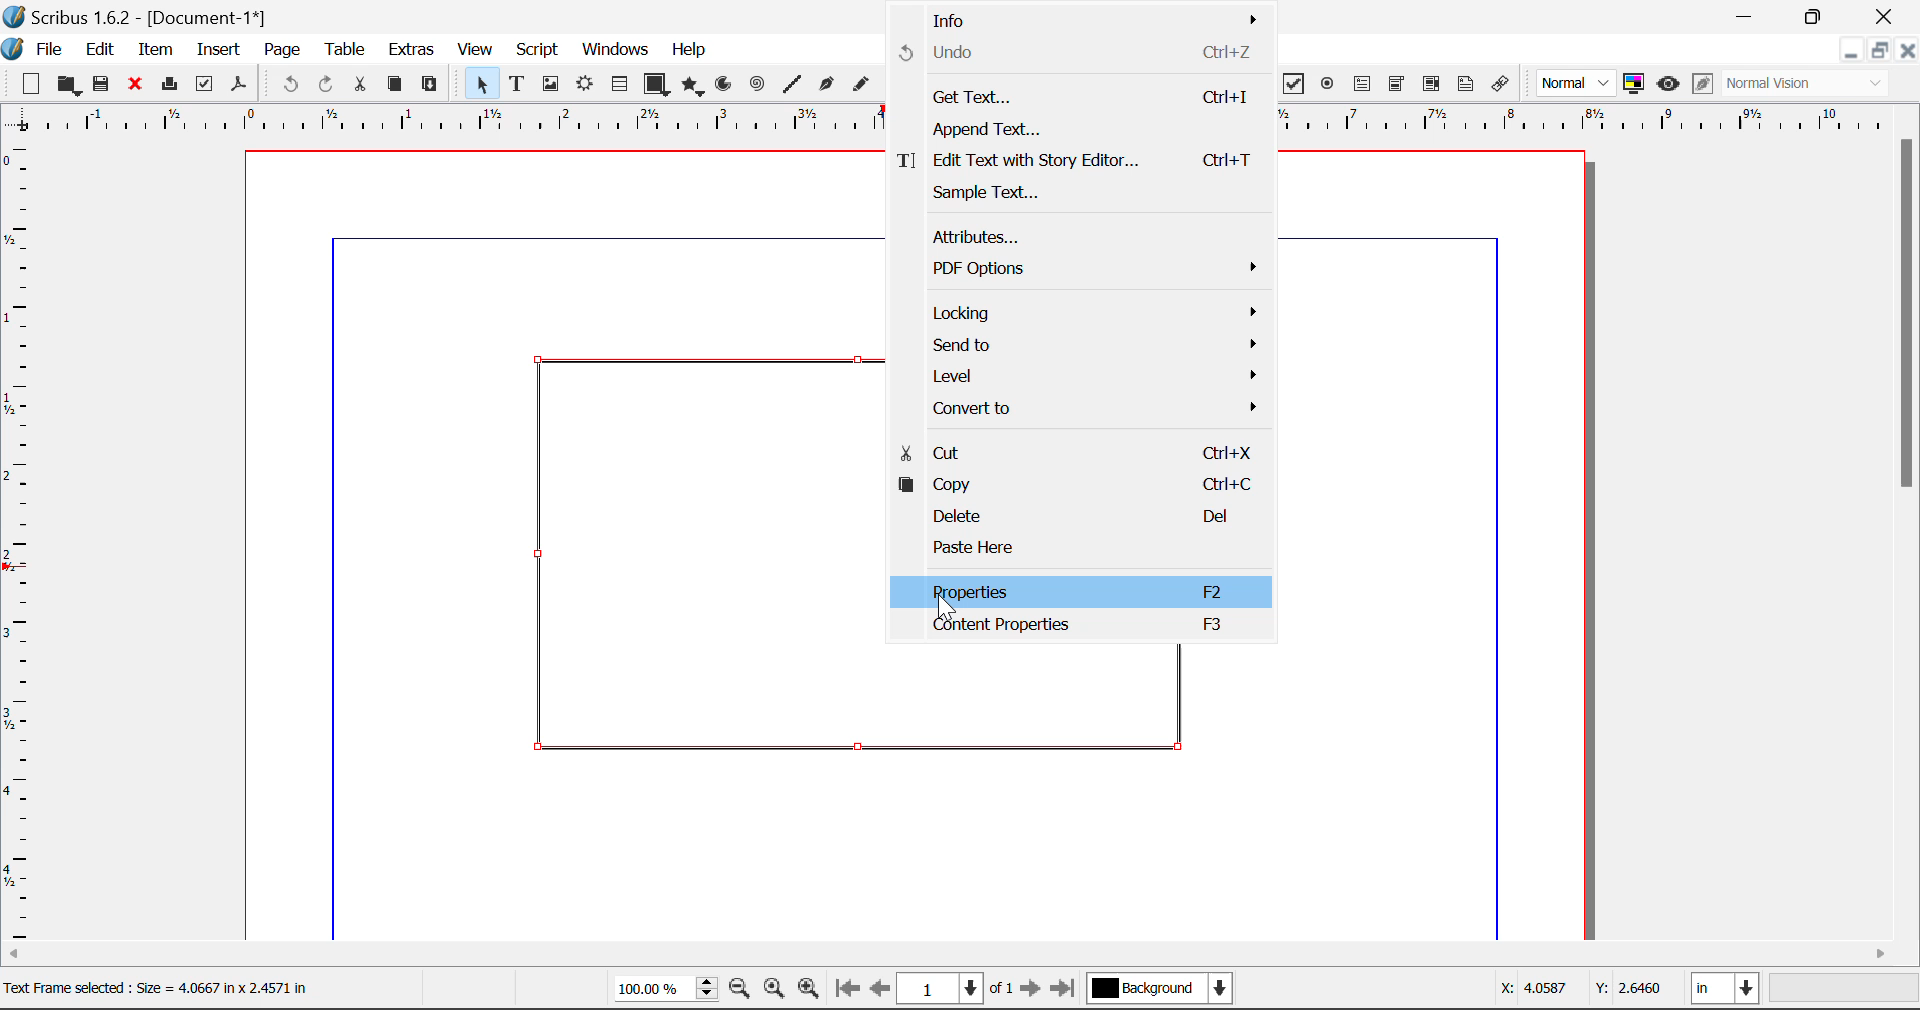 This screenshot has height=1010, width=1920. What do you see at coordinates (1879, 50) in the screenshot?
I see `Minimize` at bounding box center [1879, 50].